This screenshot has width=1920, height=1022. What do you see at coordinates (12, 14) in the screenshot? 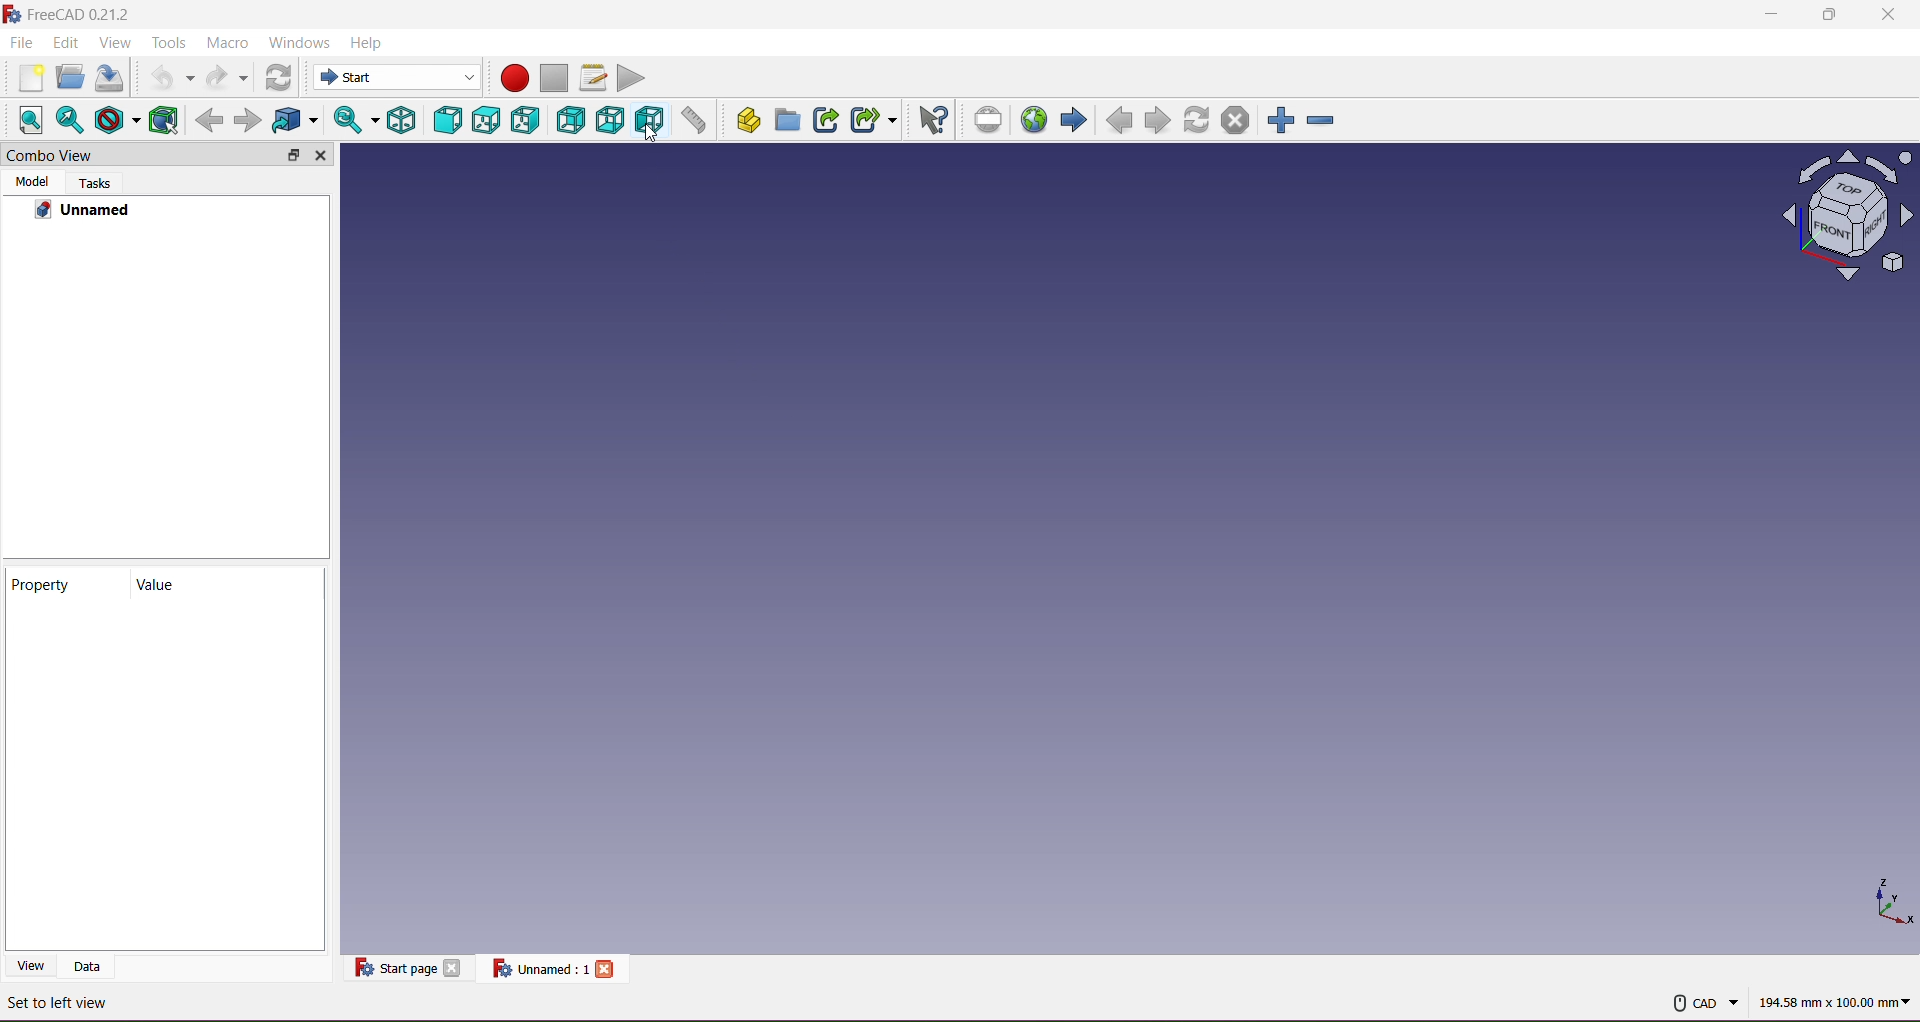
I see `Logo` at bounding box center [12, 14].